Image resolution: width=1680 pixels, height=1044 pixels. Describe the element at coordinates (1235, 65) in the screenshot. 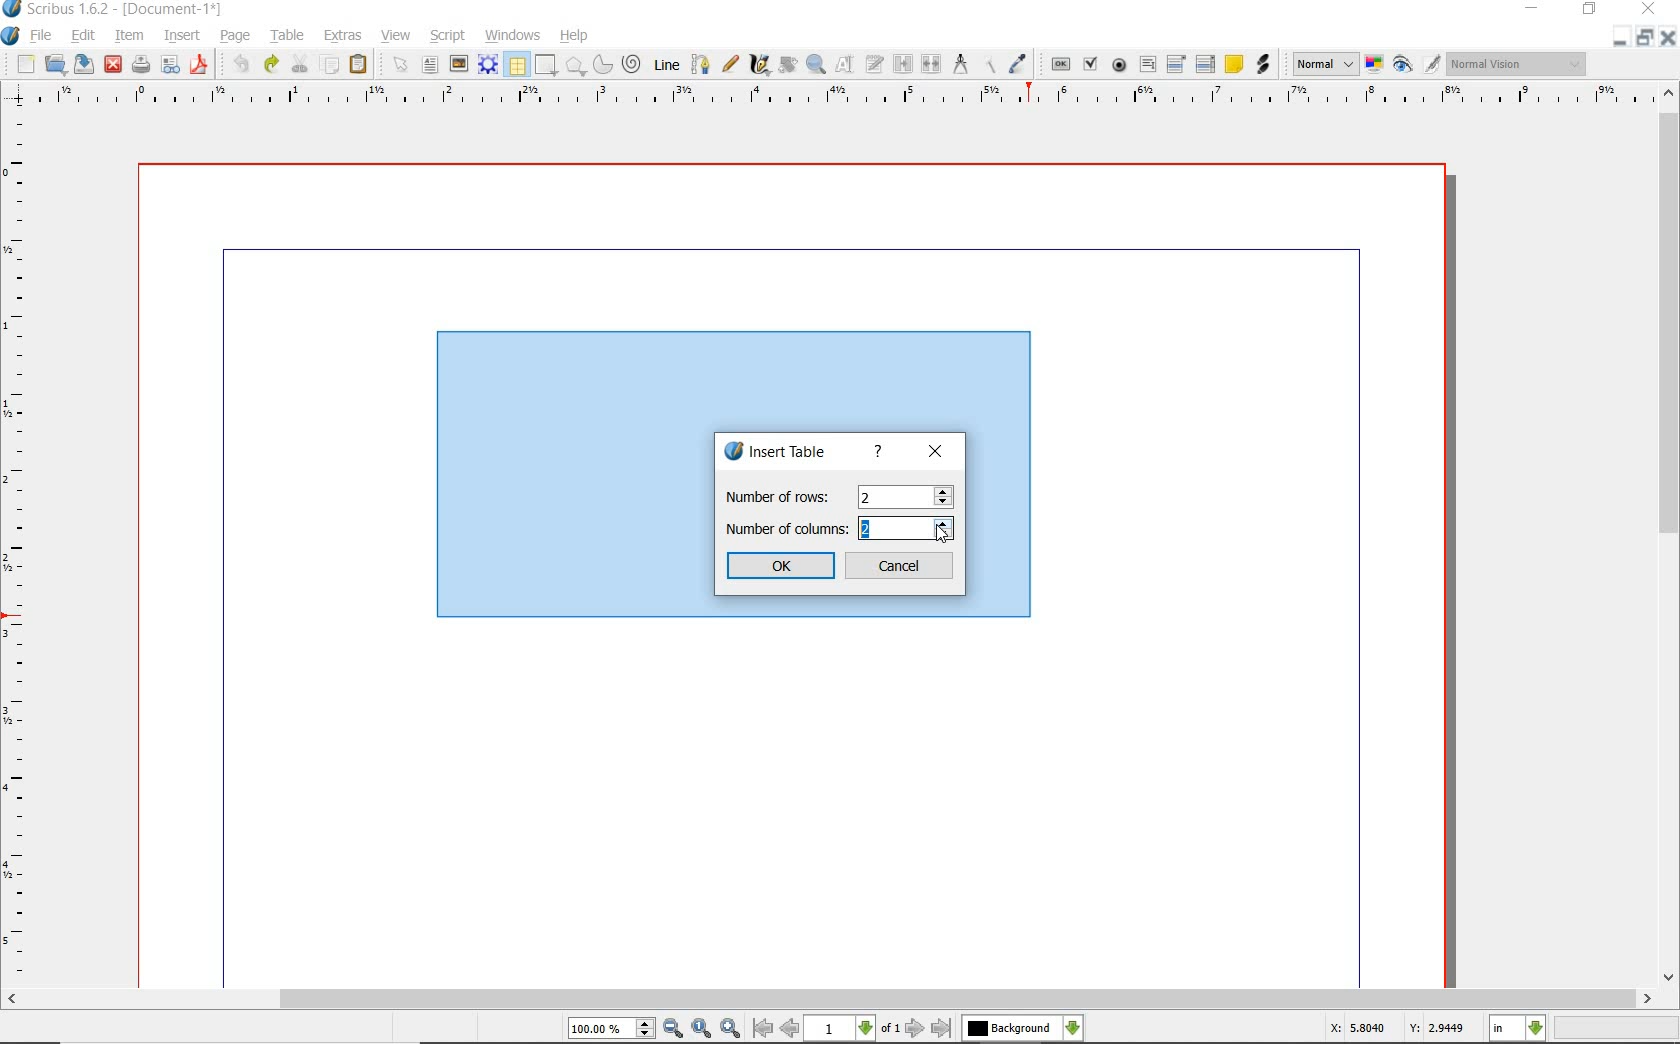

I see `text annotation` at that location.